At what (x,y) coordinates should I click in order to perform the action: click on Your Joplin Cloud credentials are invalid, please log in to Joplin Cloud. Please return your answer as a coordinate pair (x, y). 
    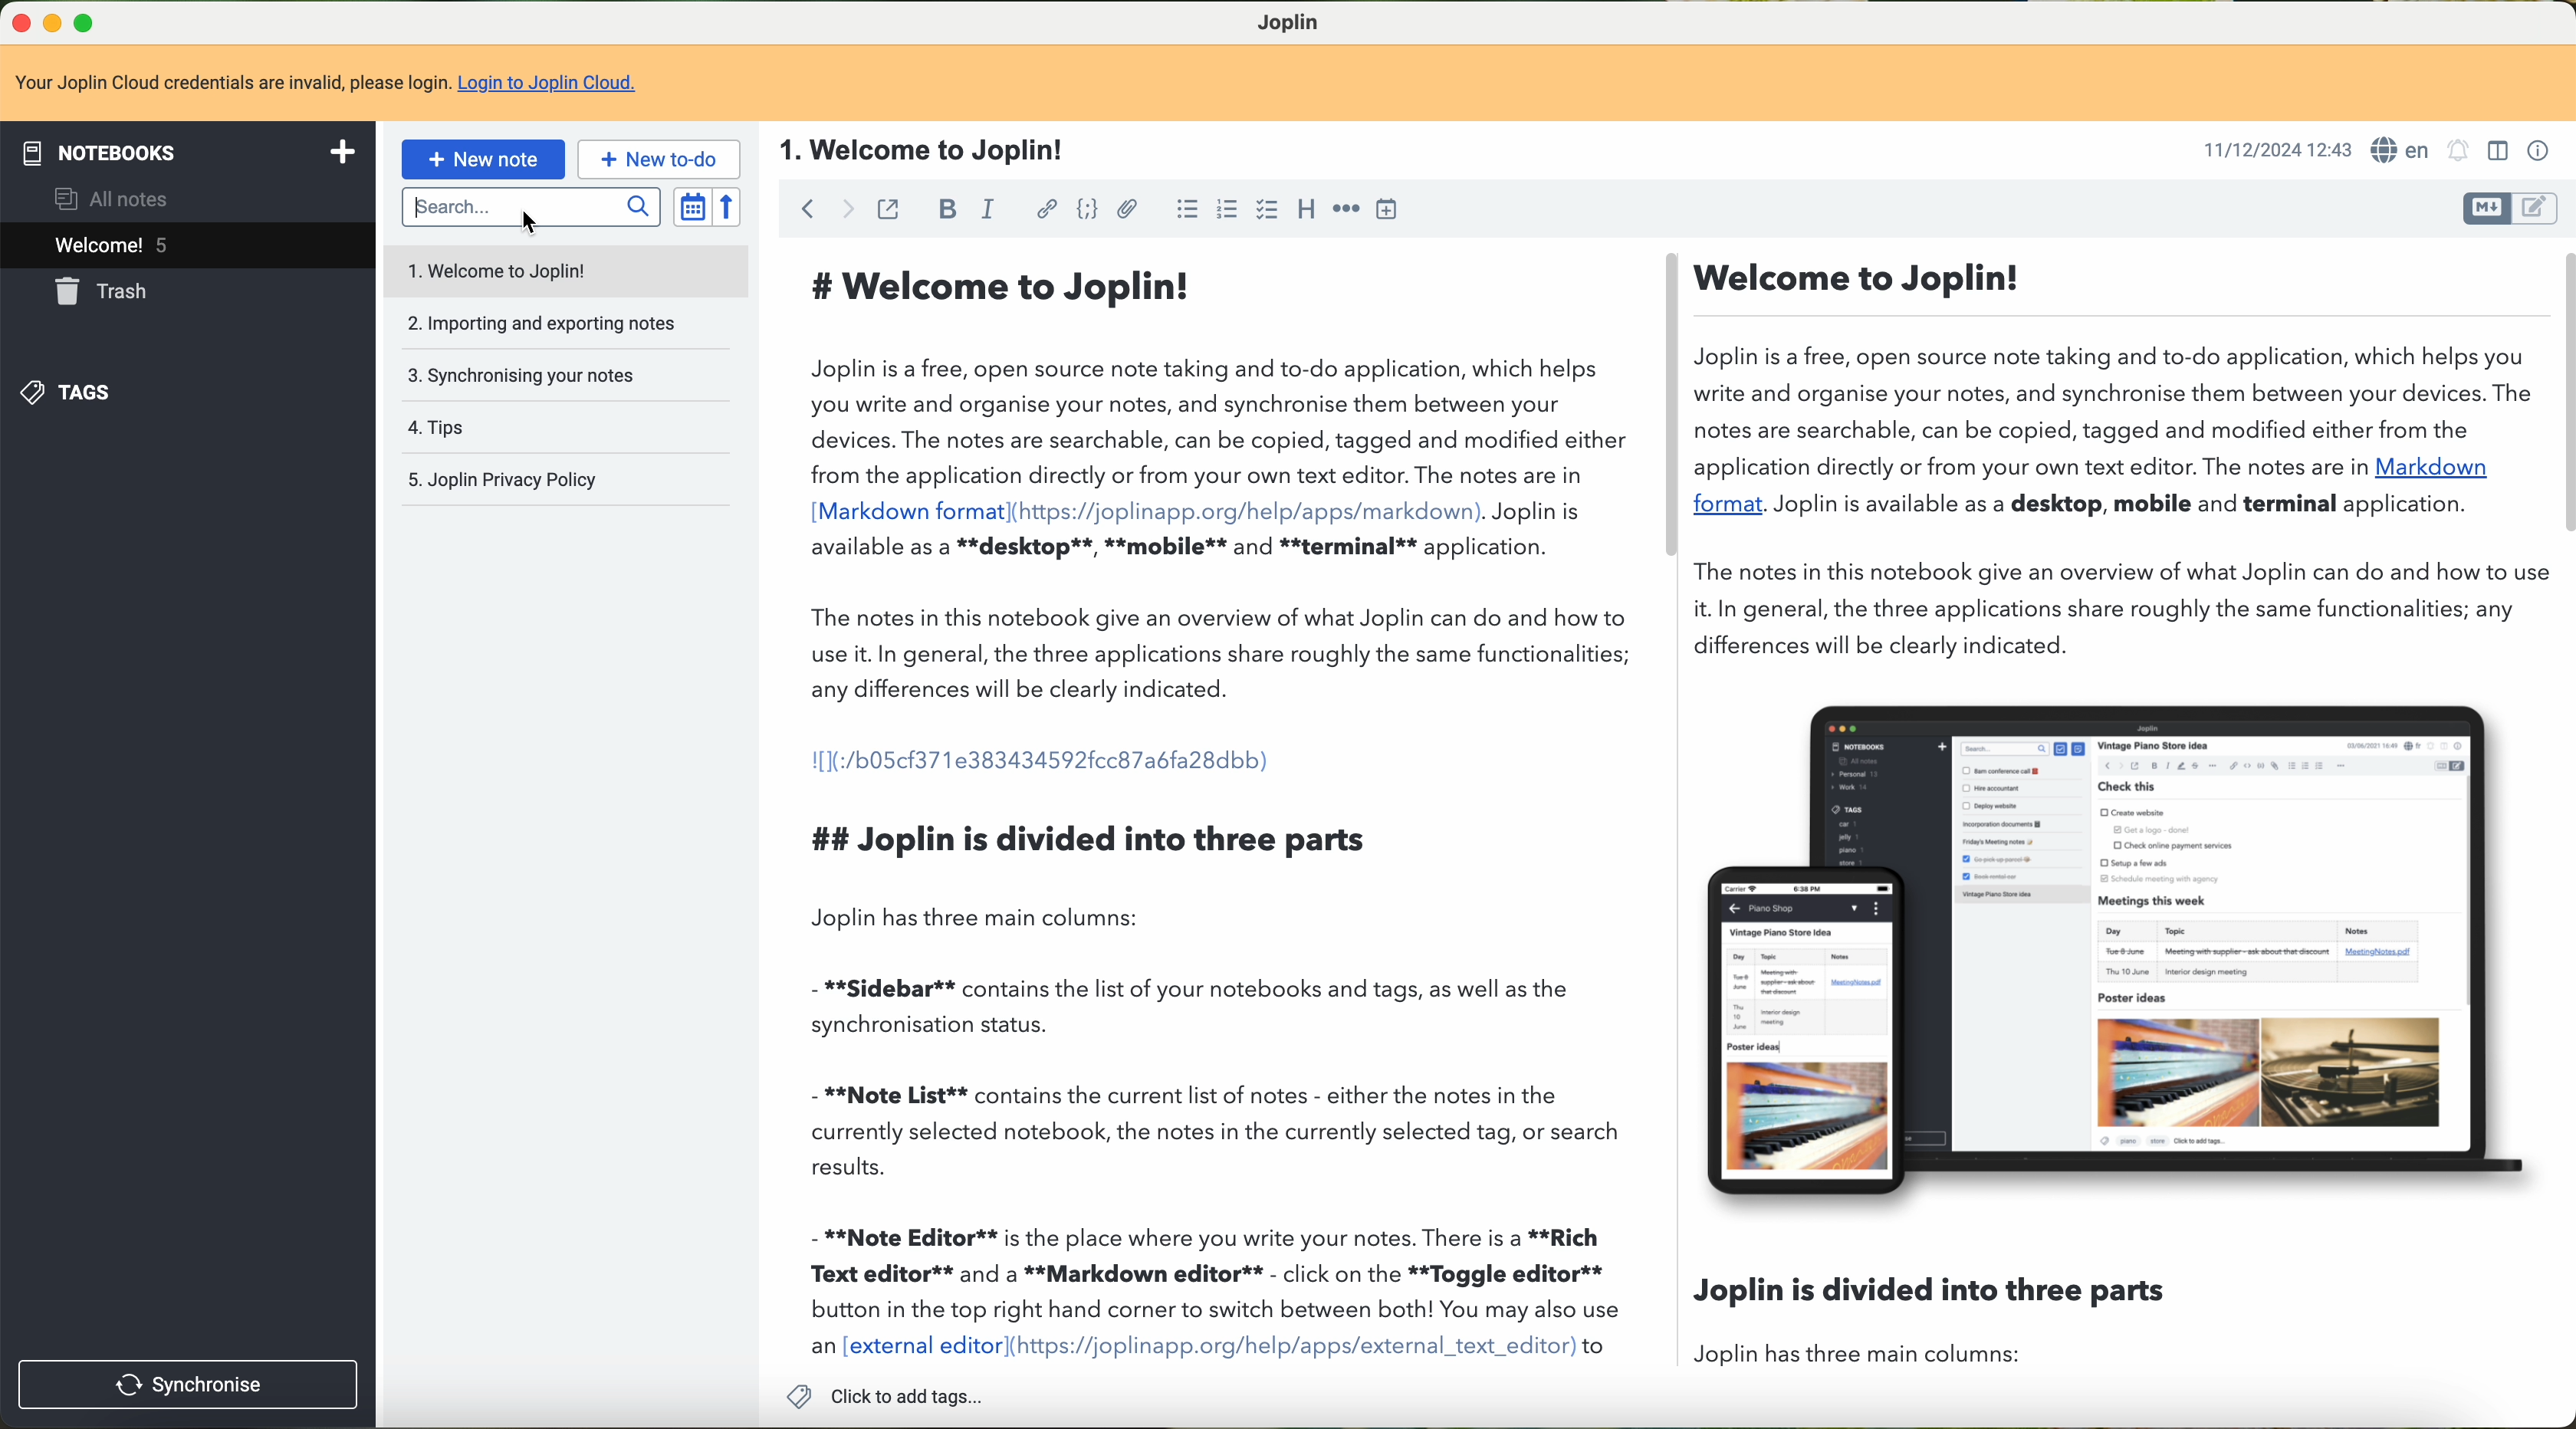
    Looking at the image, I should click on (1288, 85).